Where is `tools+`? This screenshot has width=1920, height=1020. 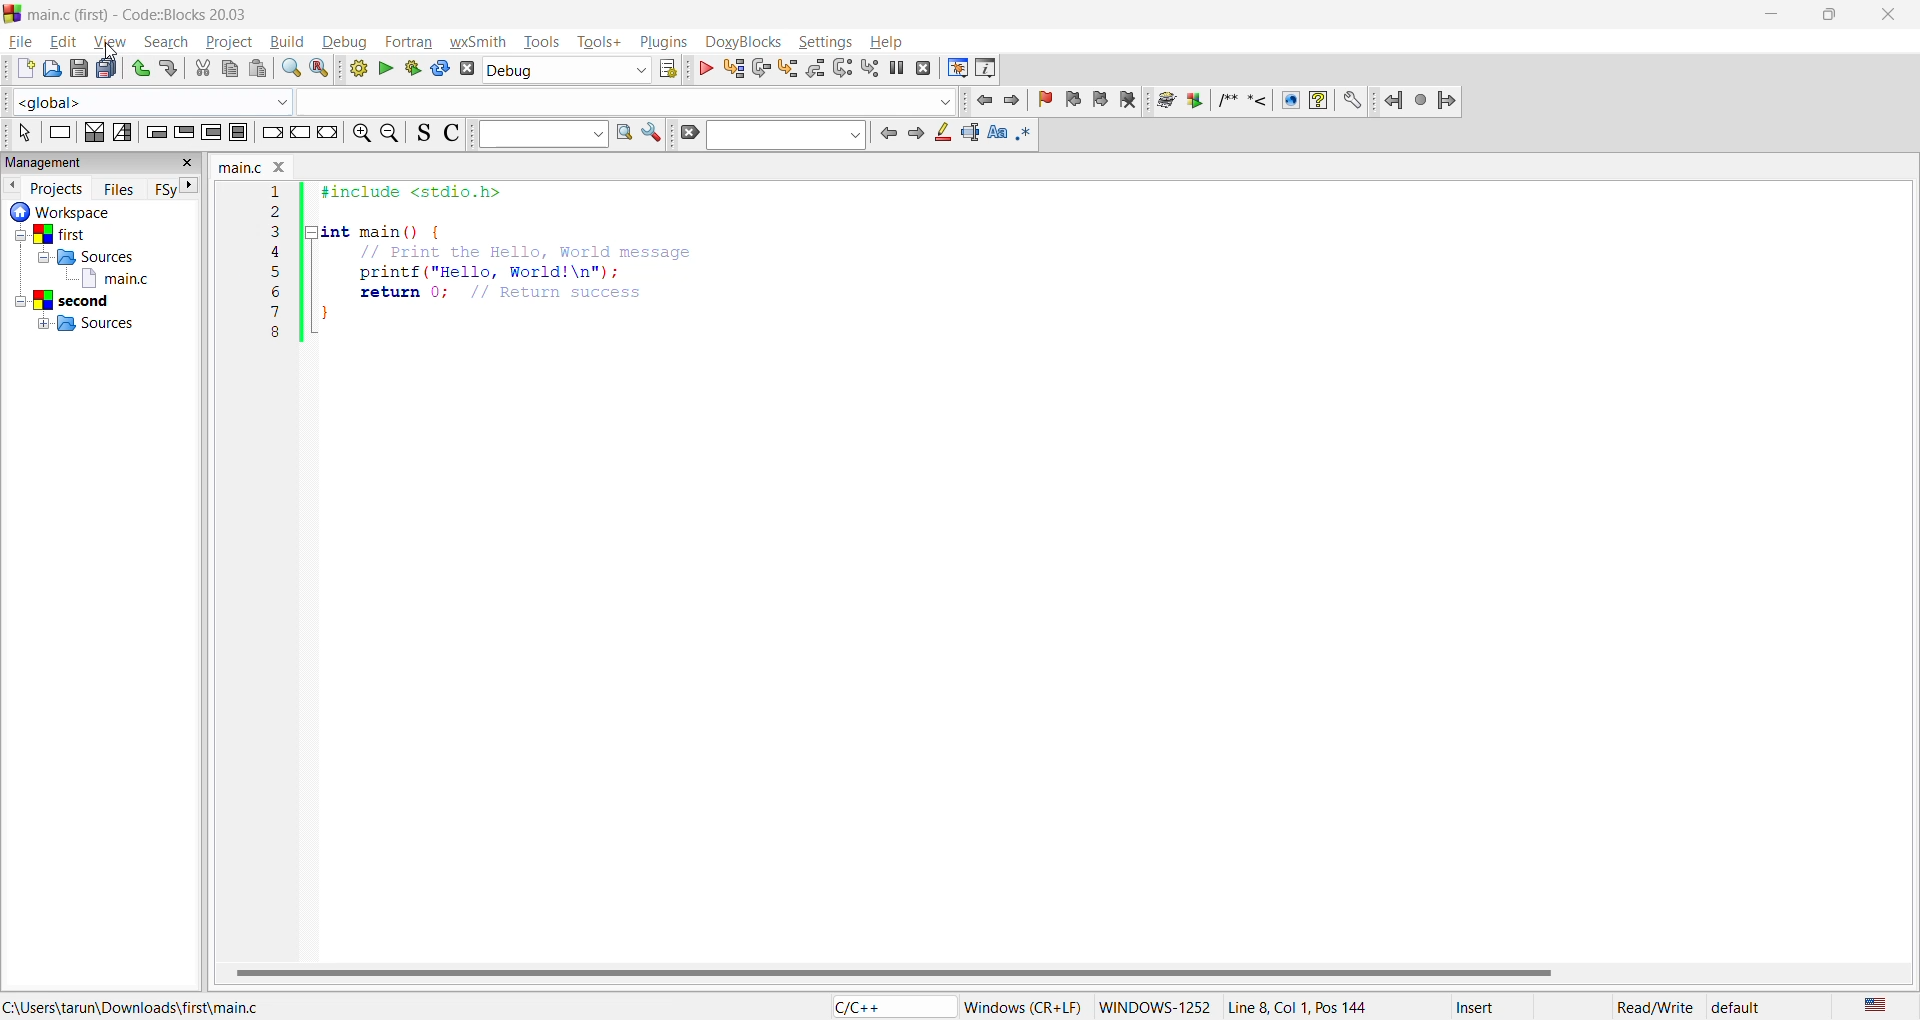
tools+ is located at coordinates (598, 42).